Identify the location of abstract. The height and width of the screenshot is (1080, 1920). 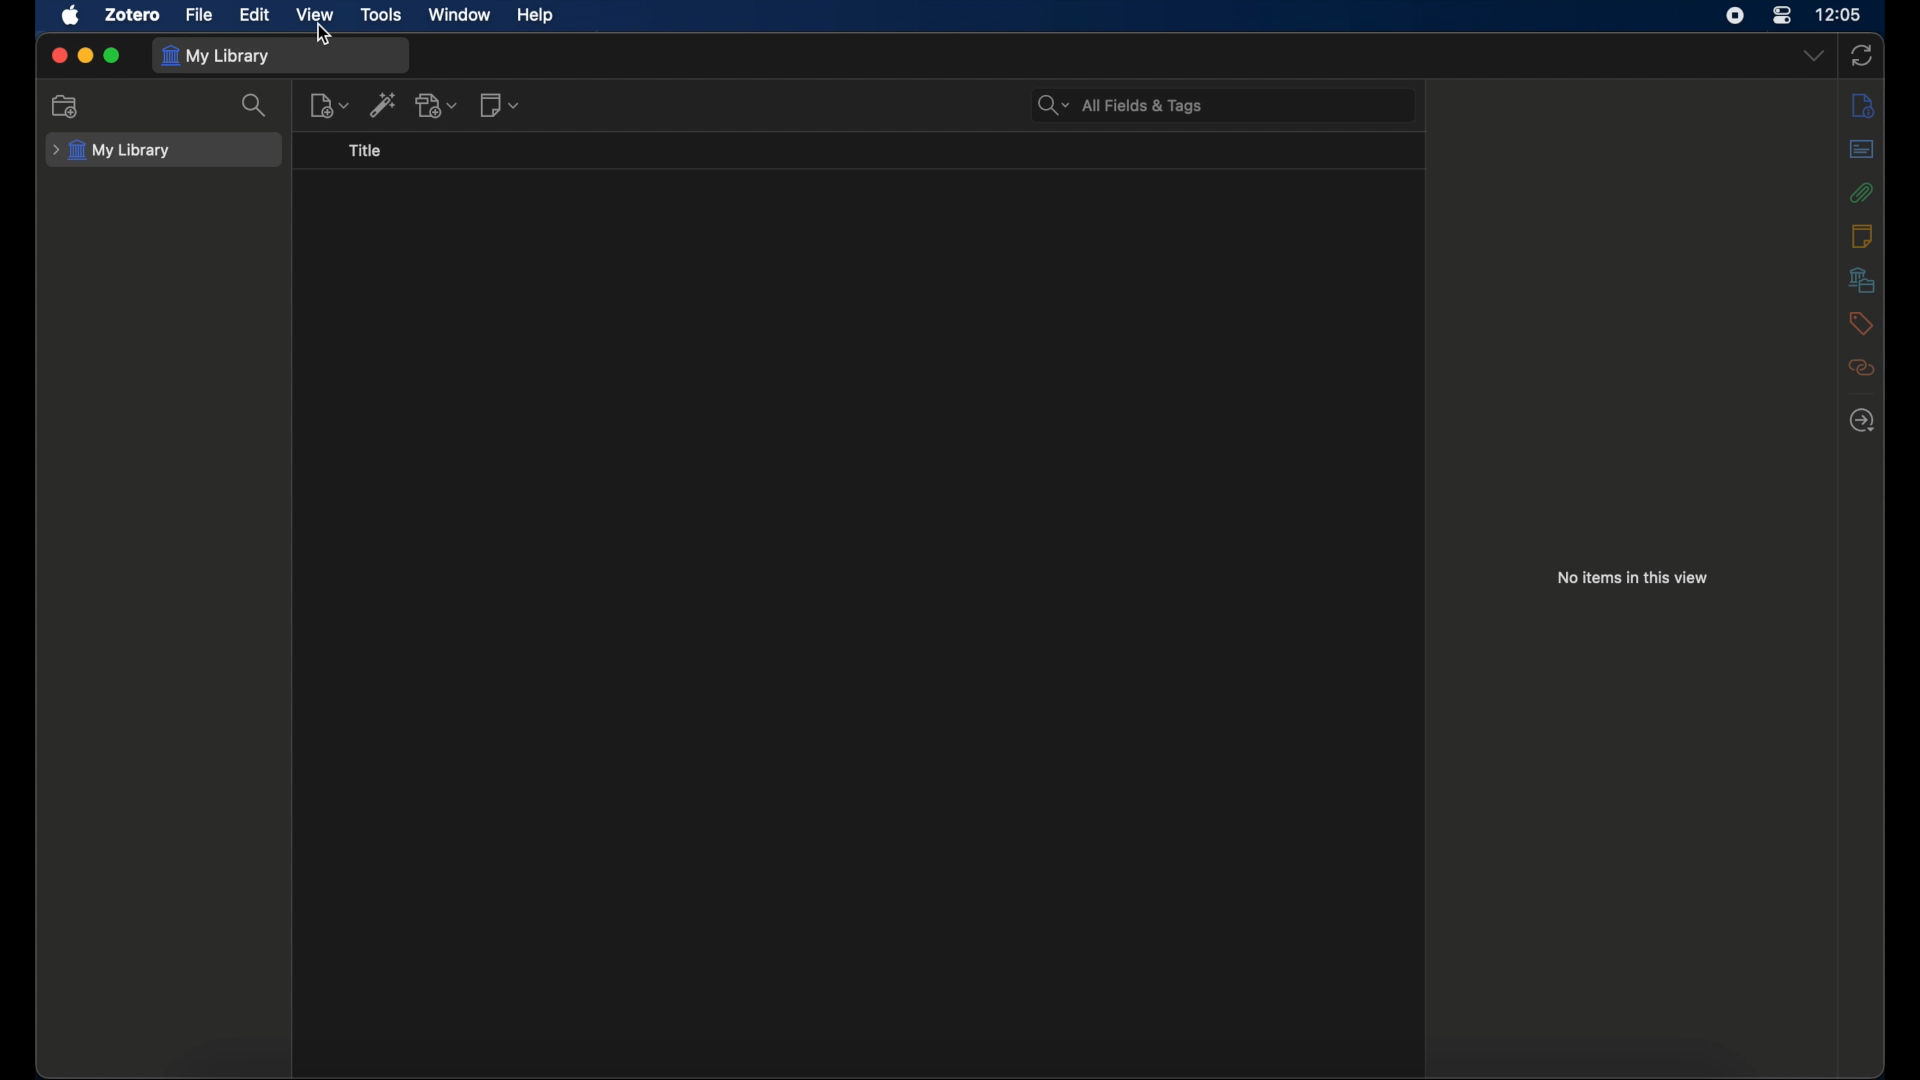
(1861, 148).